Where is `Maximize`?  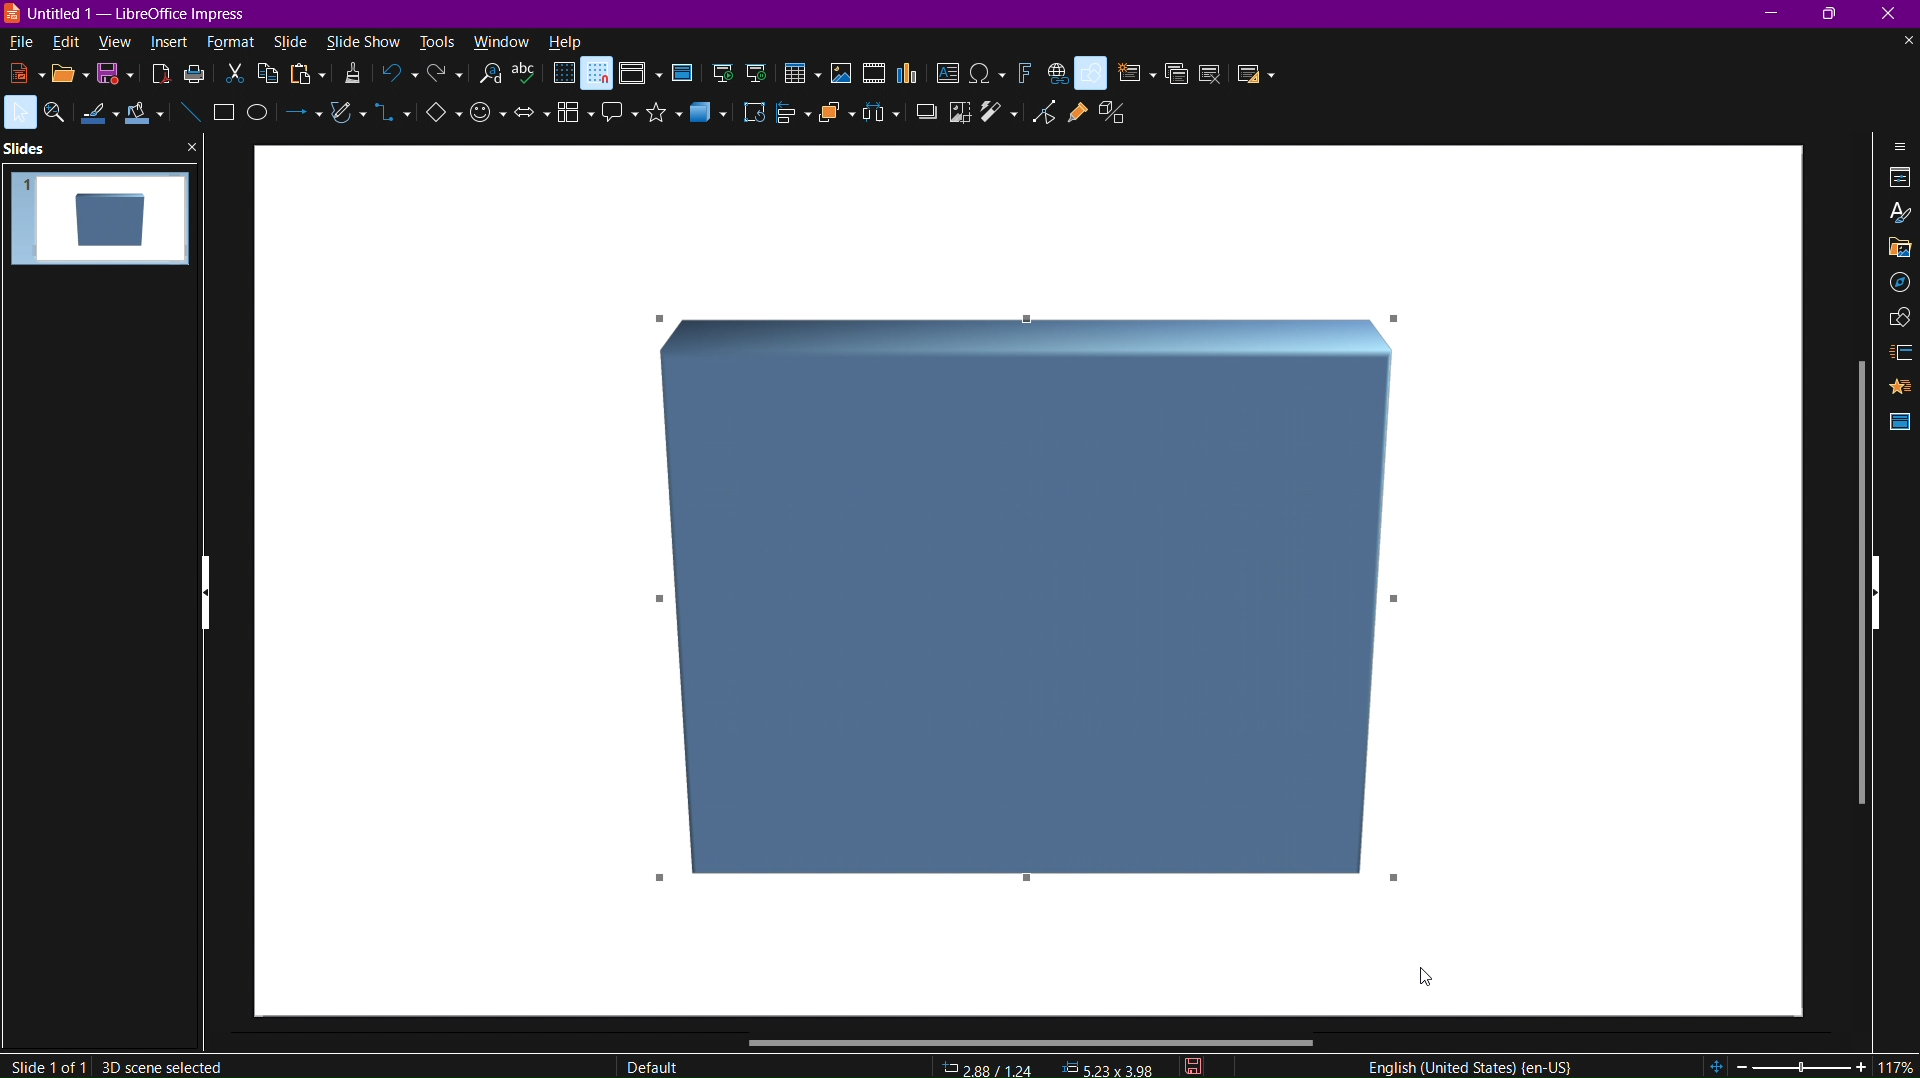 Maximize is located at coordinates (1837, 15).